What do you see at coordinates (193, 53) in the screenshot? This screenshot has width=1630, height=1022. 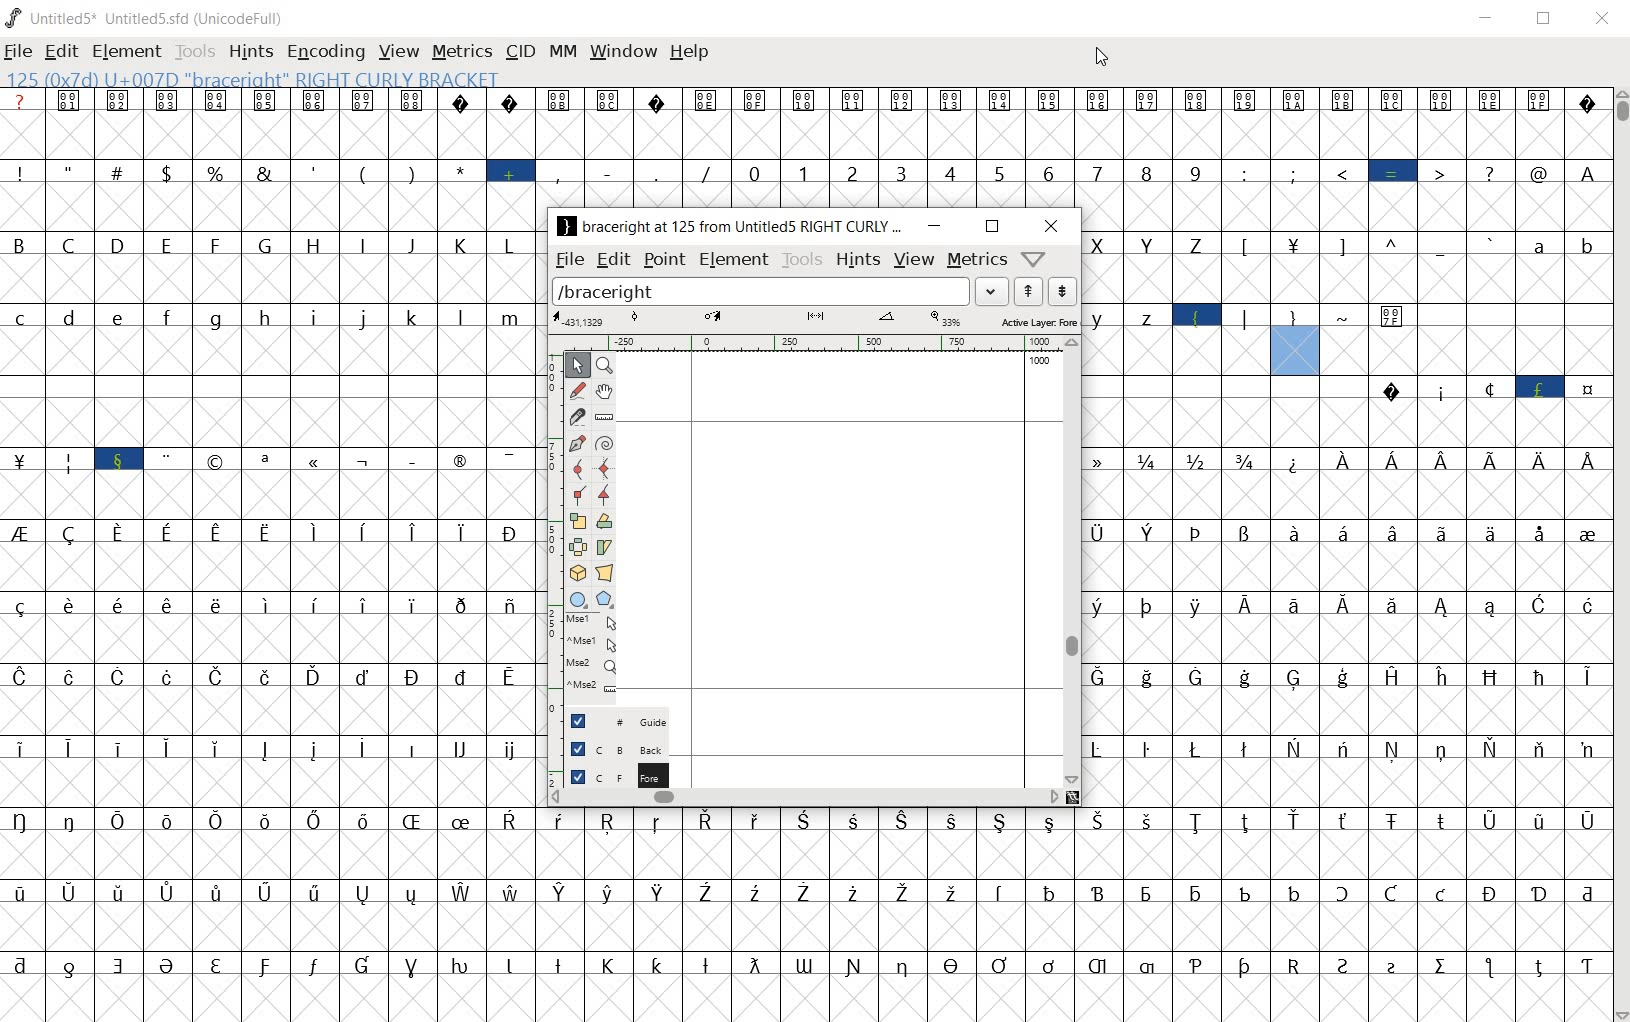 I see `TOOLS` at bounding box center [193, 53].